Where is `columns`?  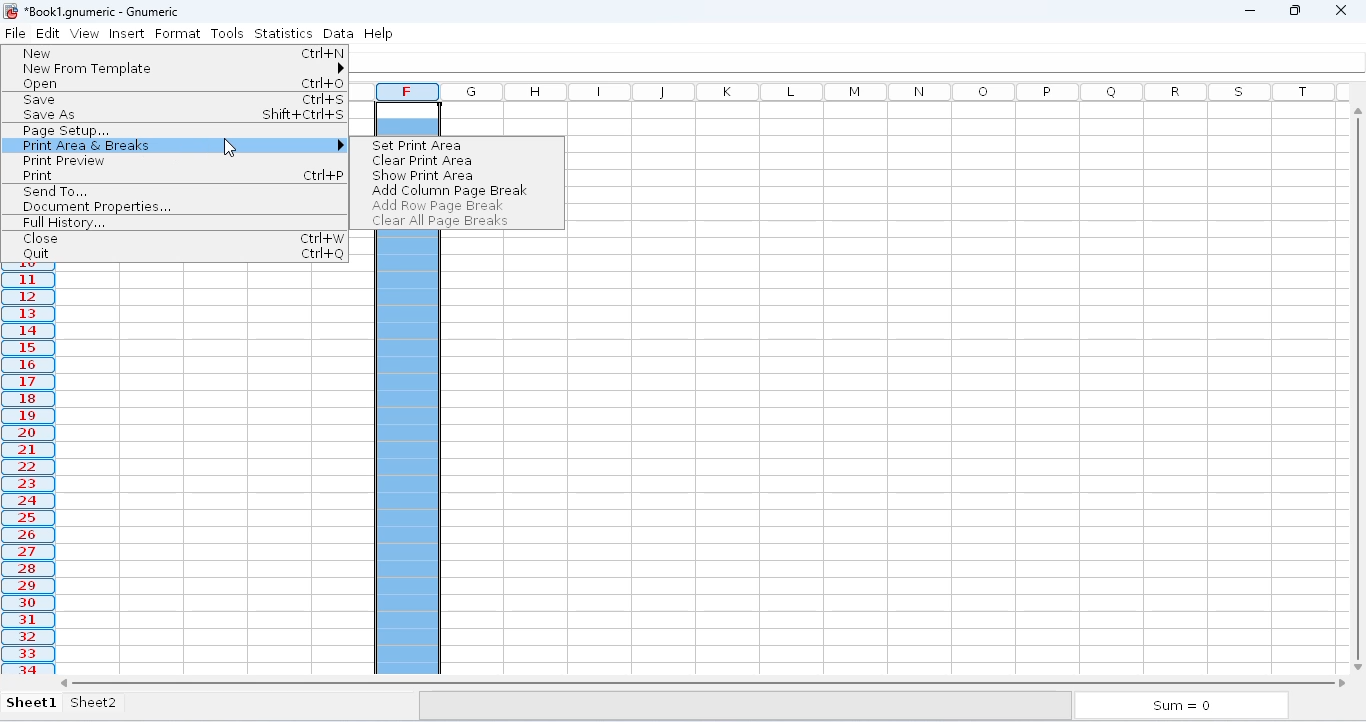
columns is located at coordinates (895, 92).